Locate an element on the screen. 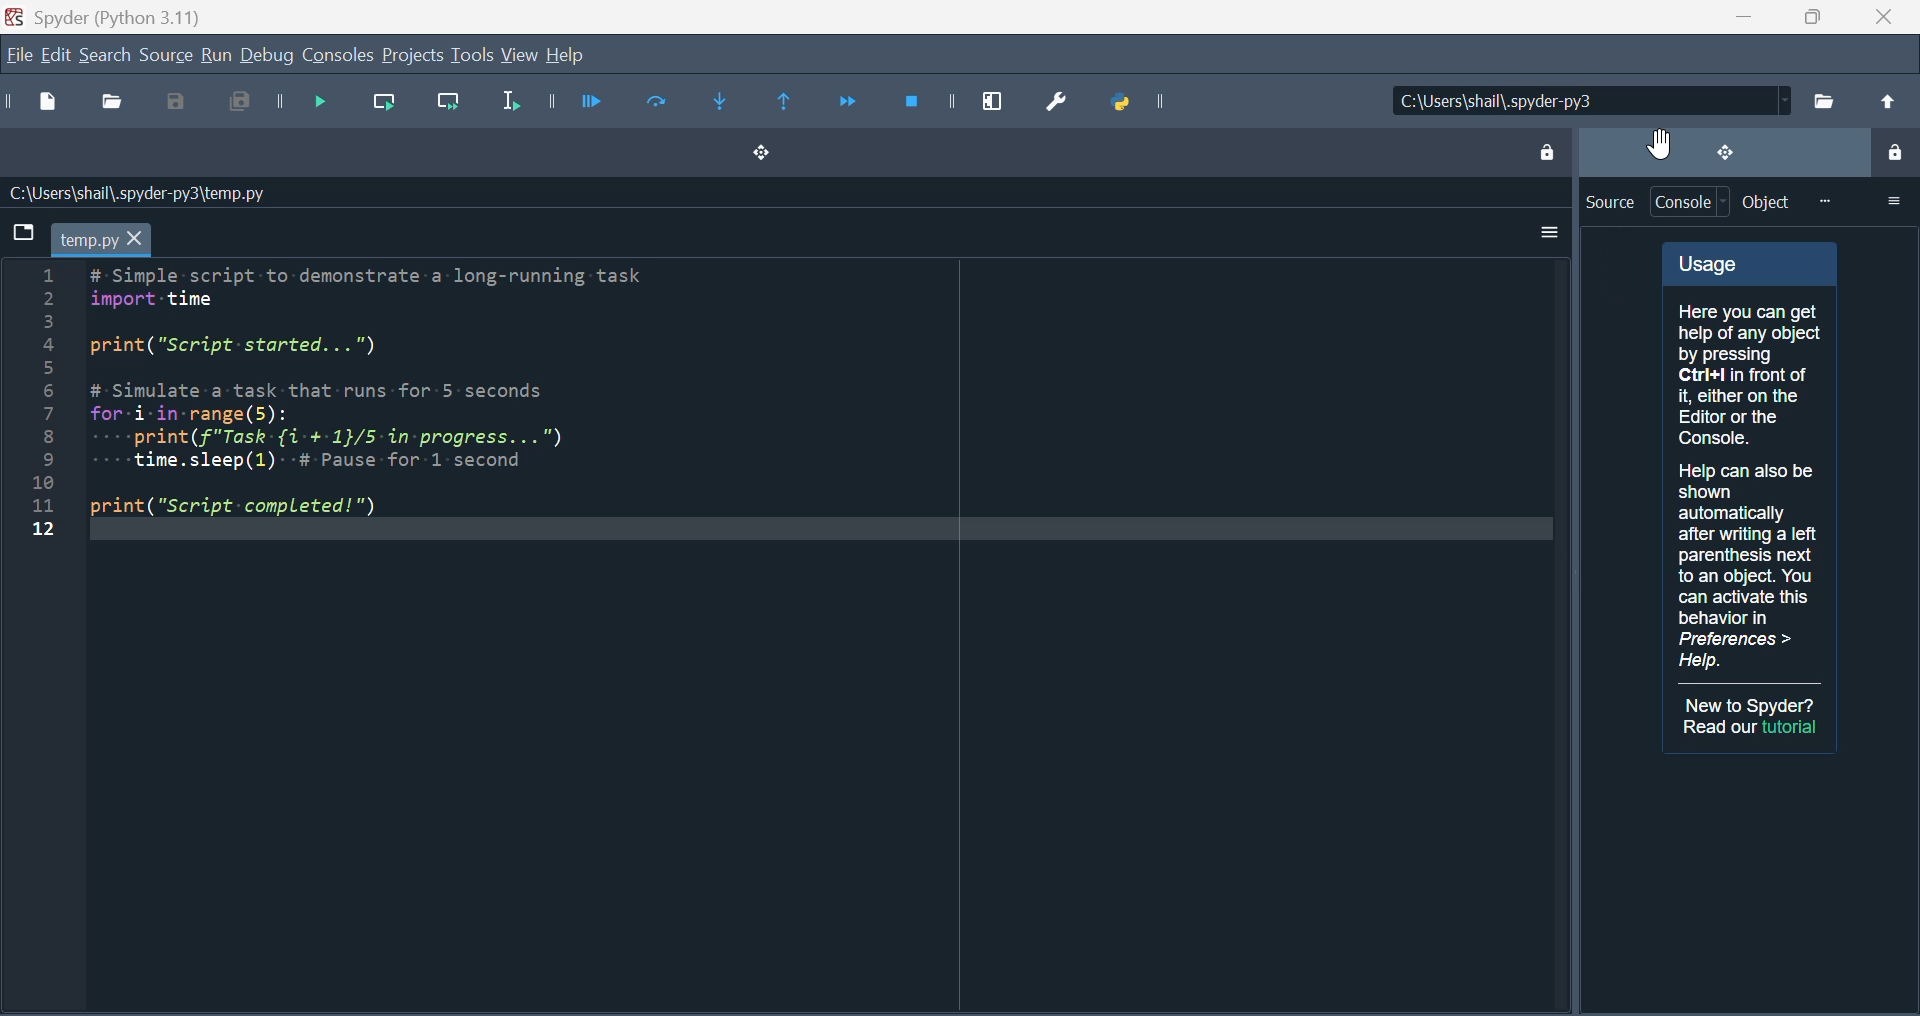  run current line and go to the next one is located at coordinates (452, 107).